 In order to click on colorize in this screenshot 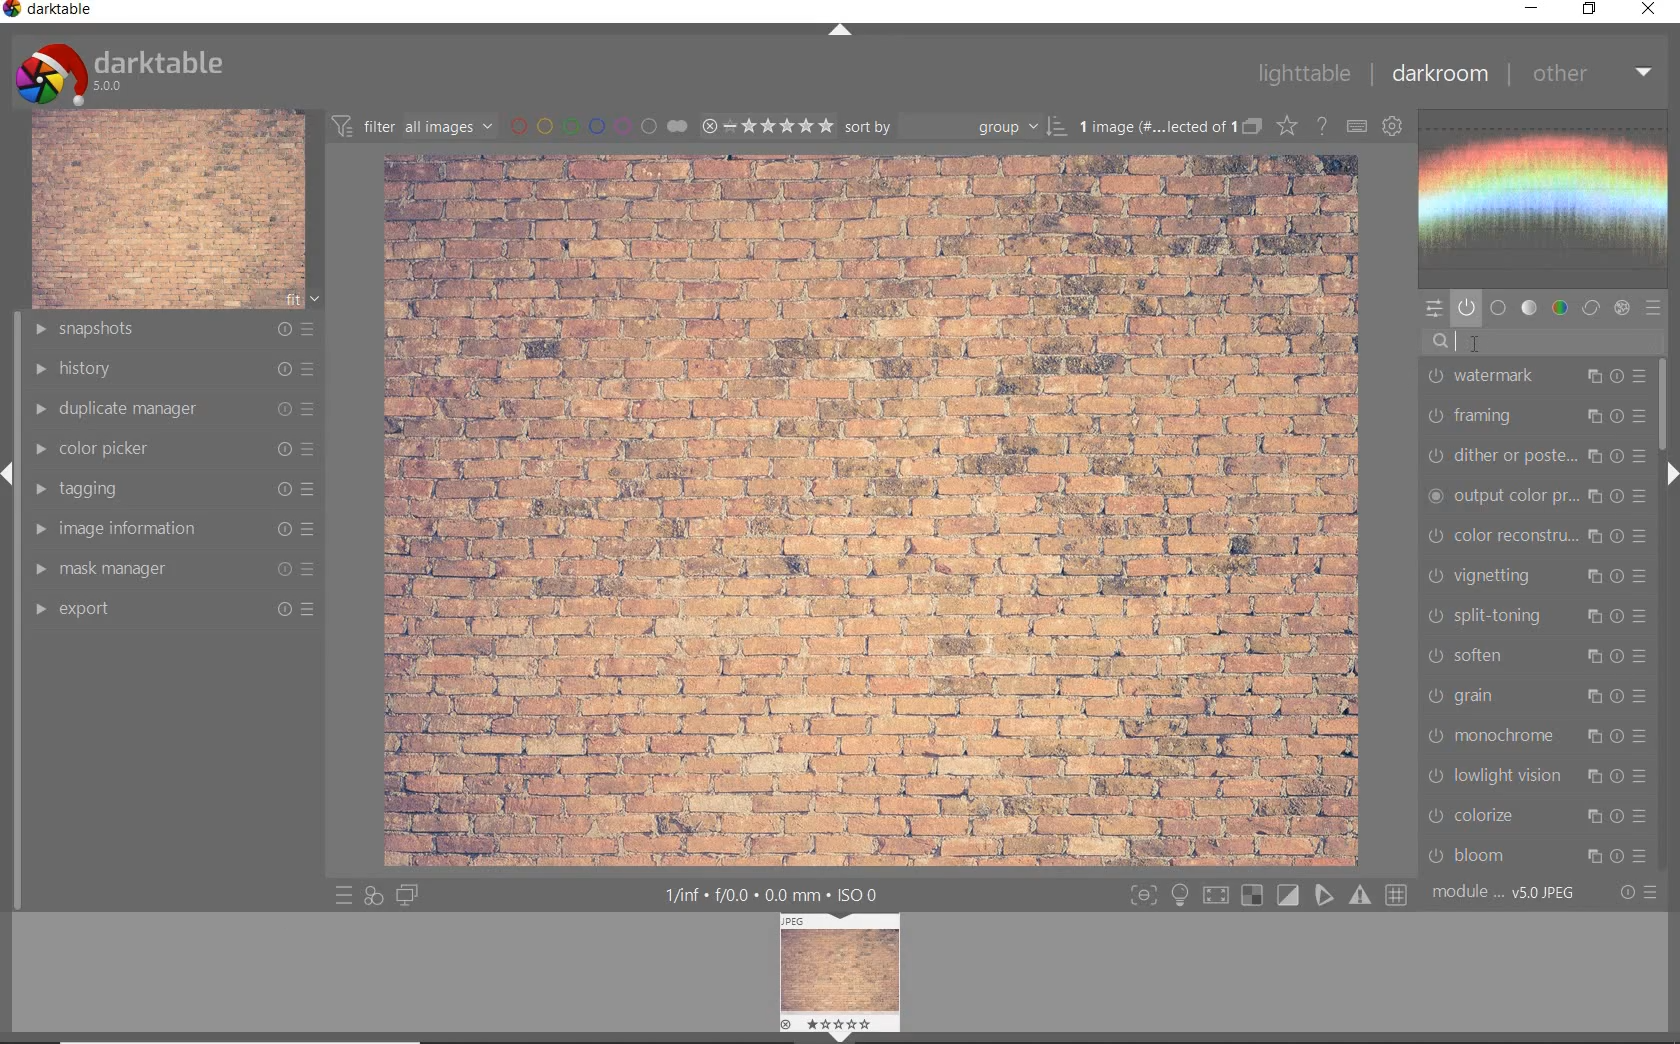, I will do `click(1534, 815)`.